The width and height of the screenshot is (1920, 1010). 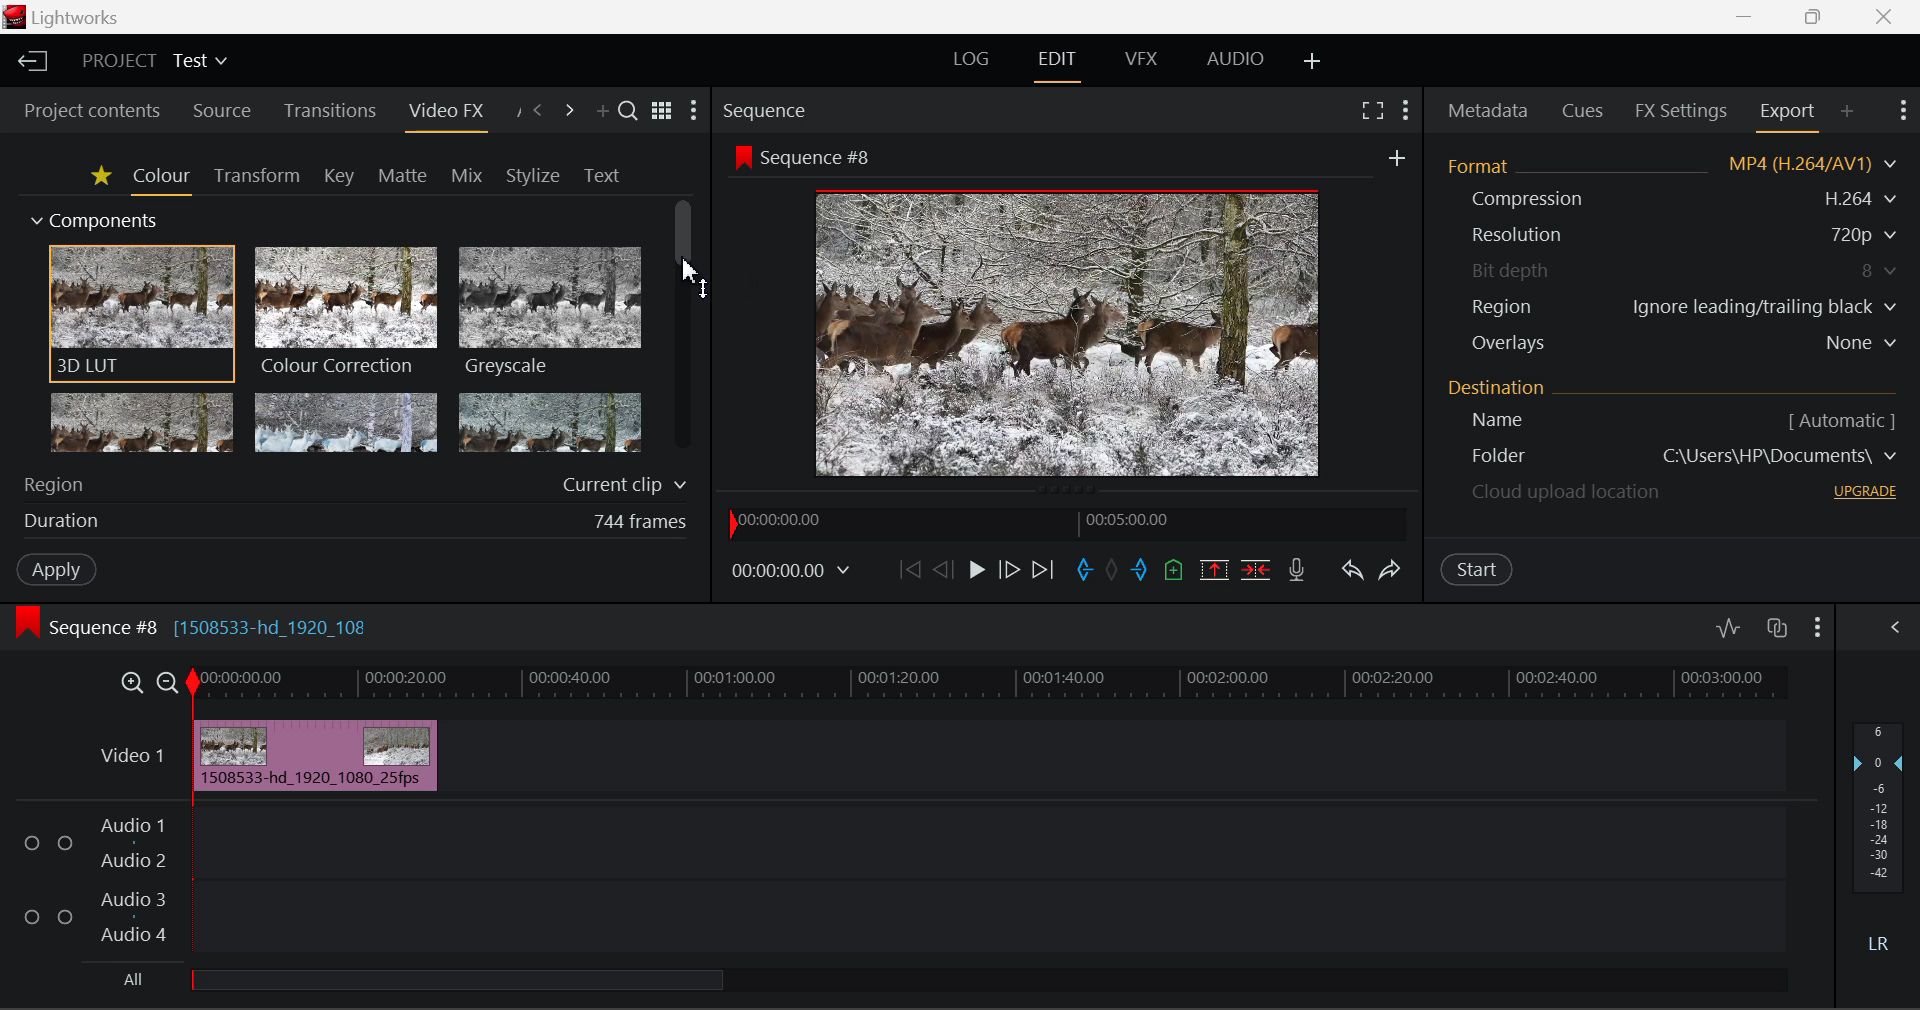 I want to click on None , so click(x=1863, y=343).